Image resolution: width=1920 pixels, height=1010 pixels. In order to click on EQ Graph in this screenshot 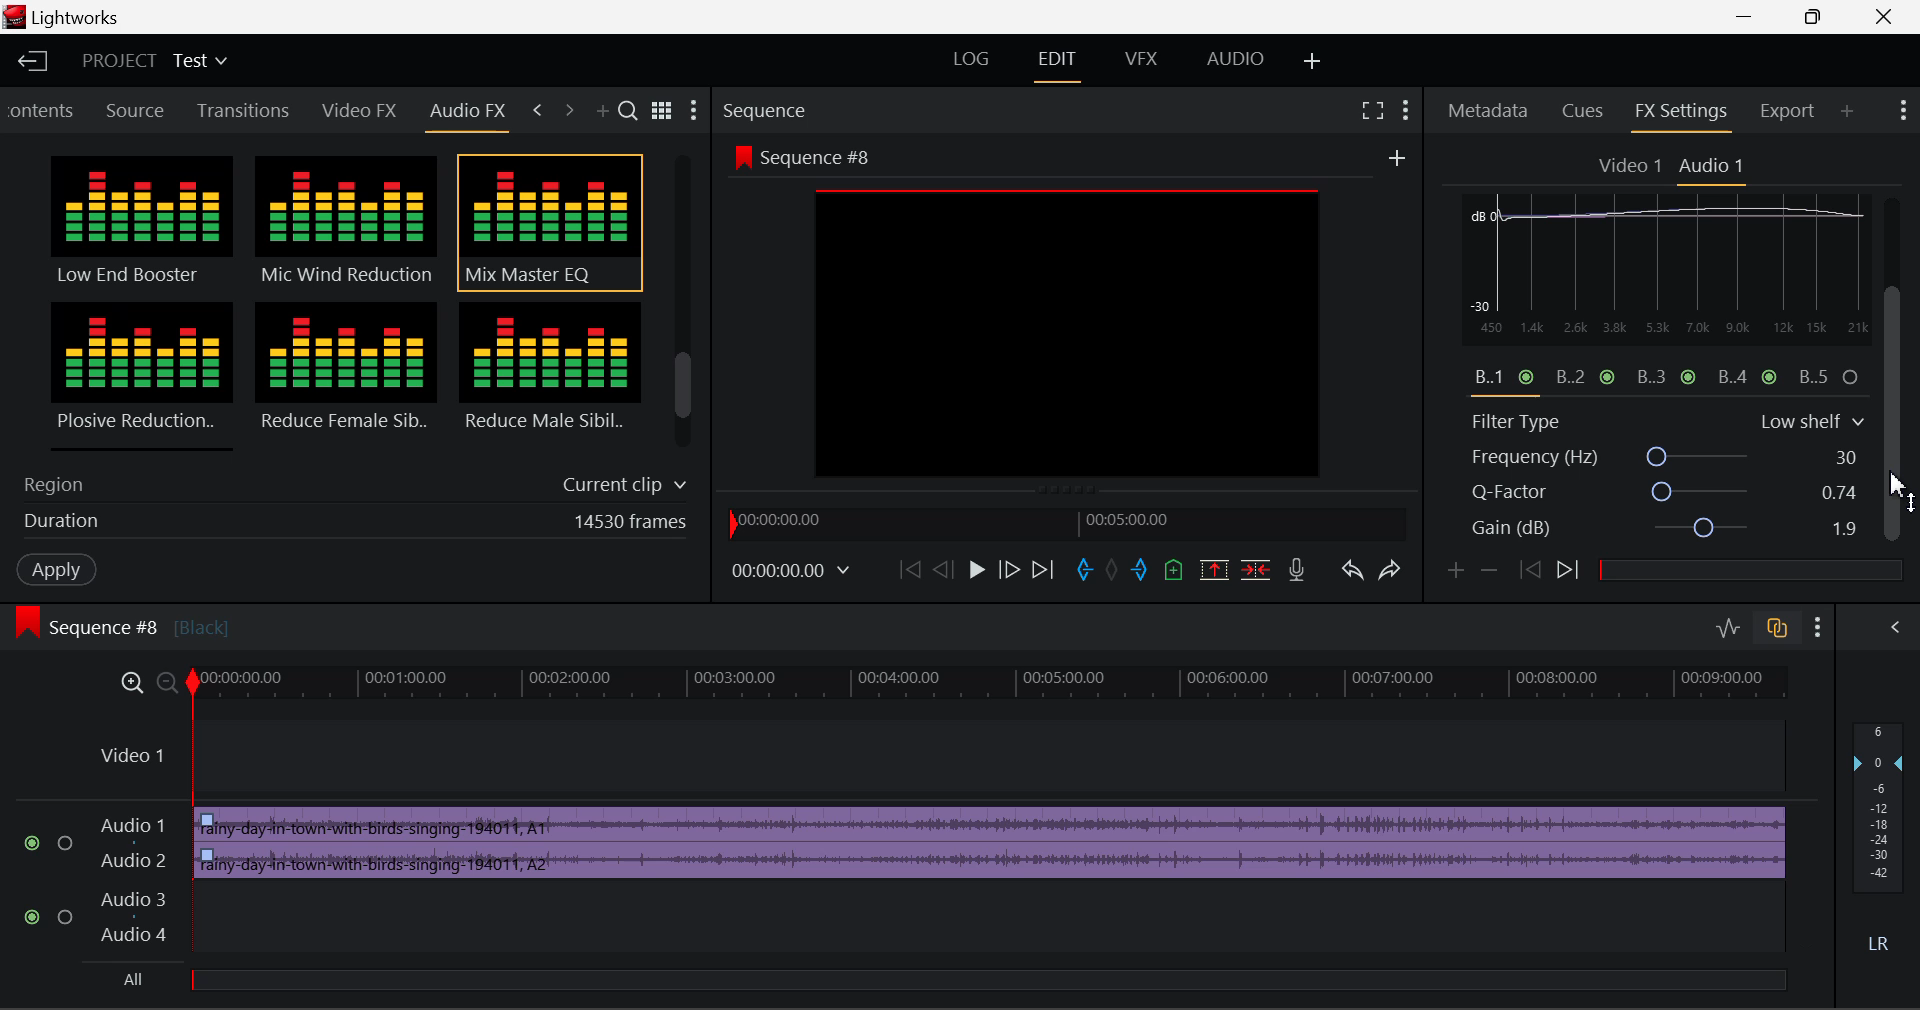, I will do `click(1654, 310)`.